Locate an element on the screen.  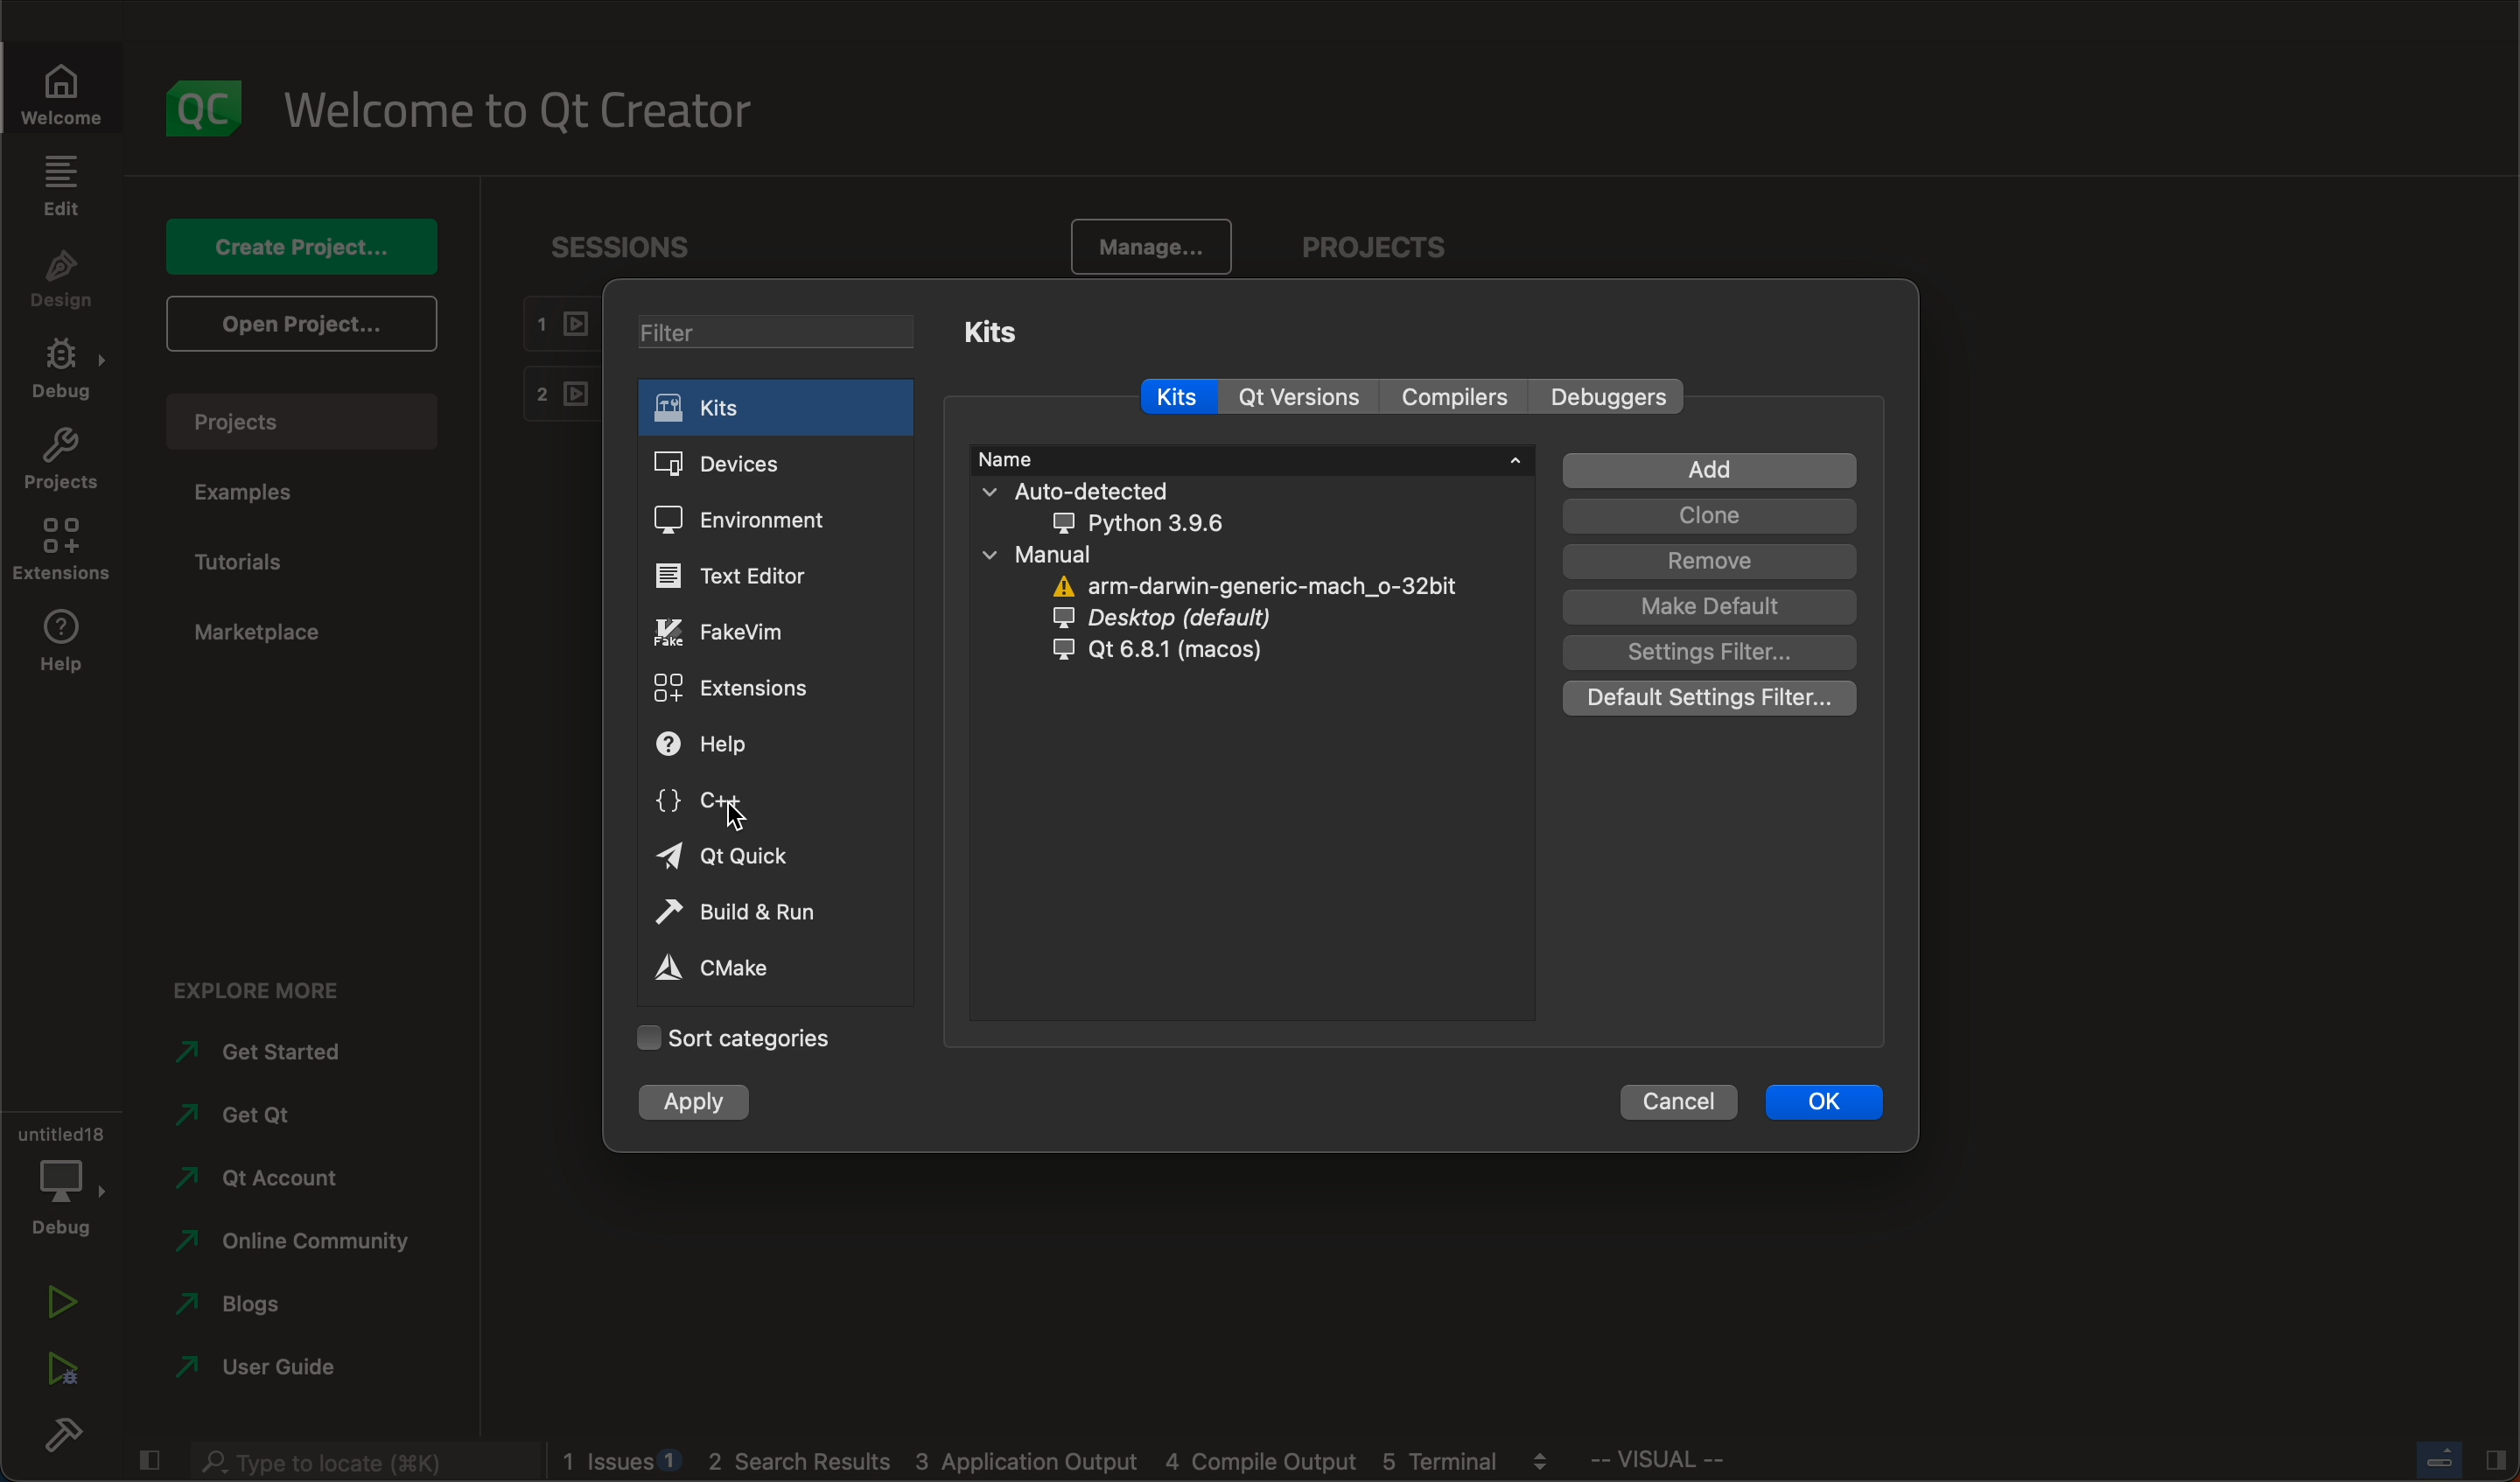
open is located at coordinates (297, 322).